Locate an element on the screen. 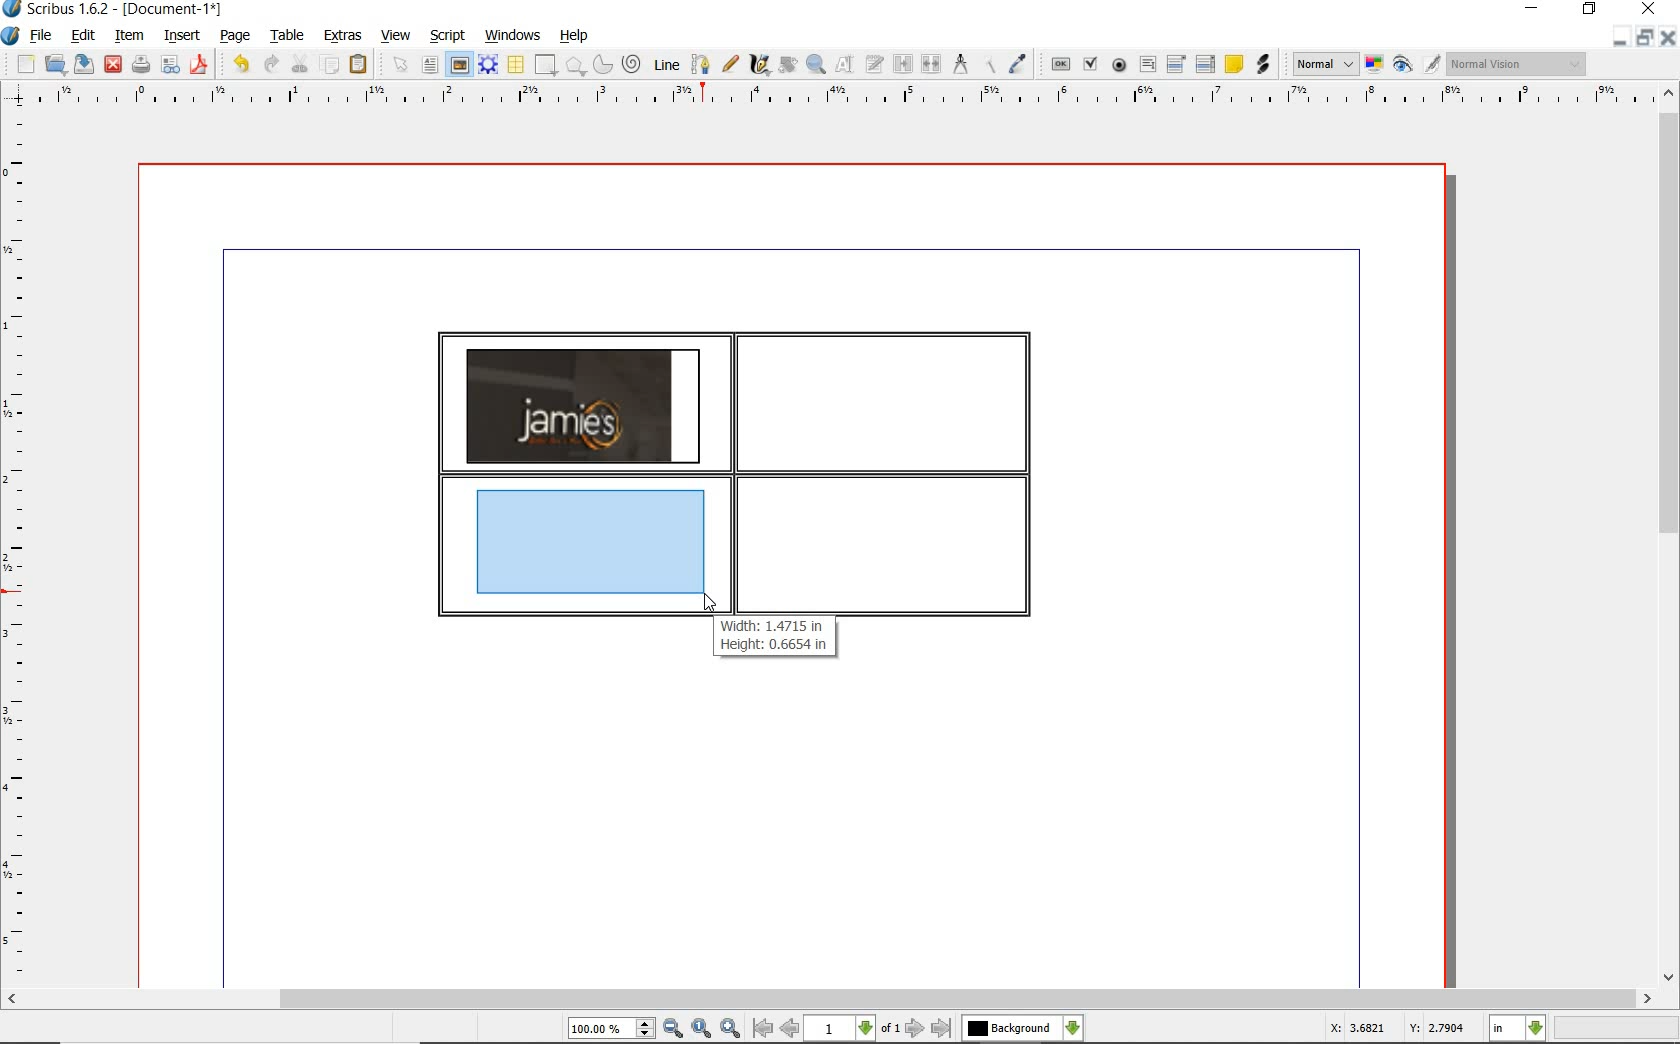 The height and width of the screenshot is (1044, 1680). close is located at coordinates (112, 63).